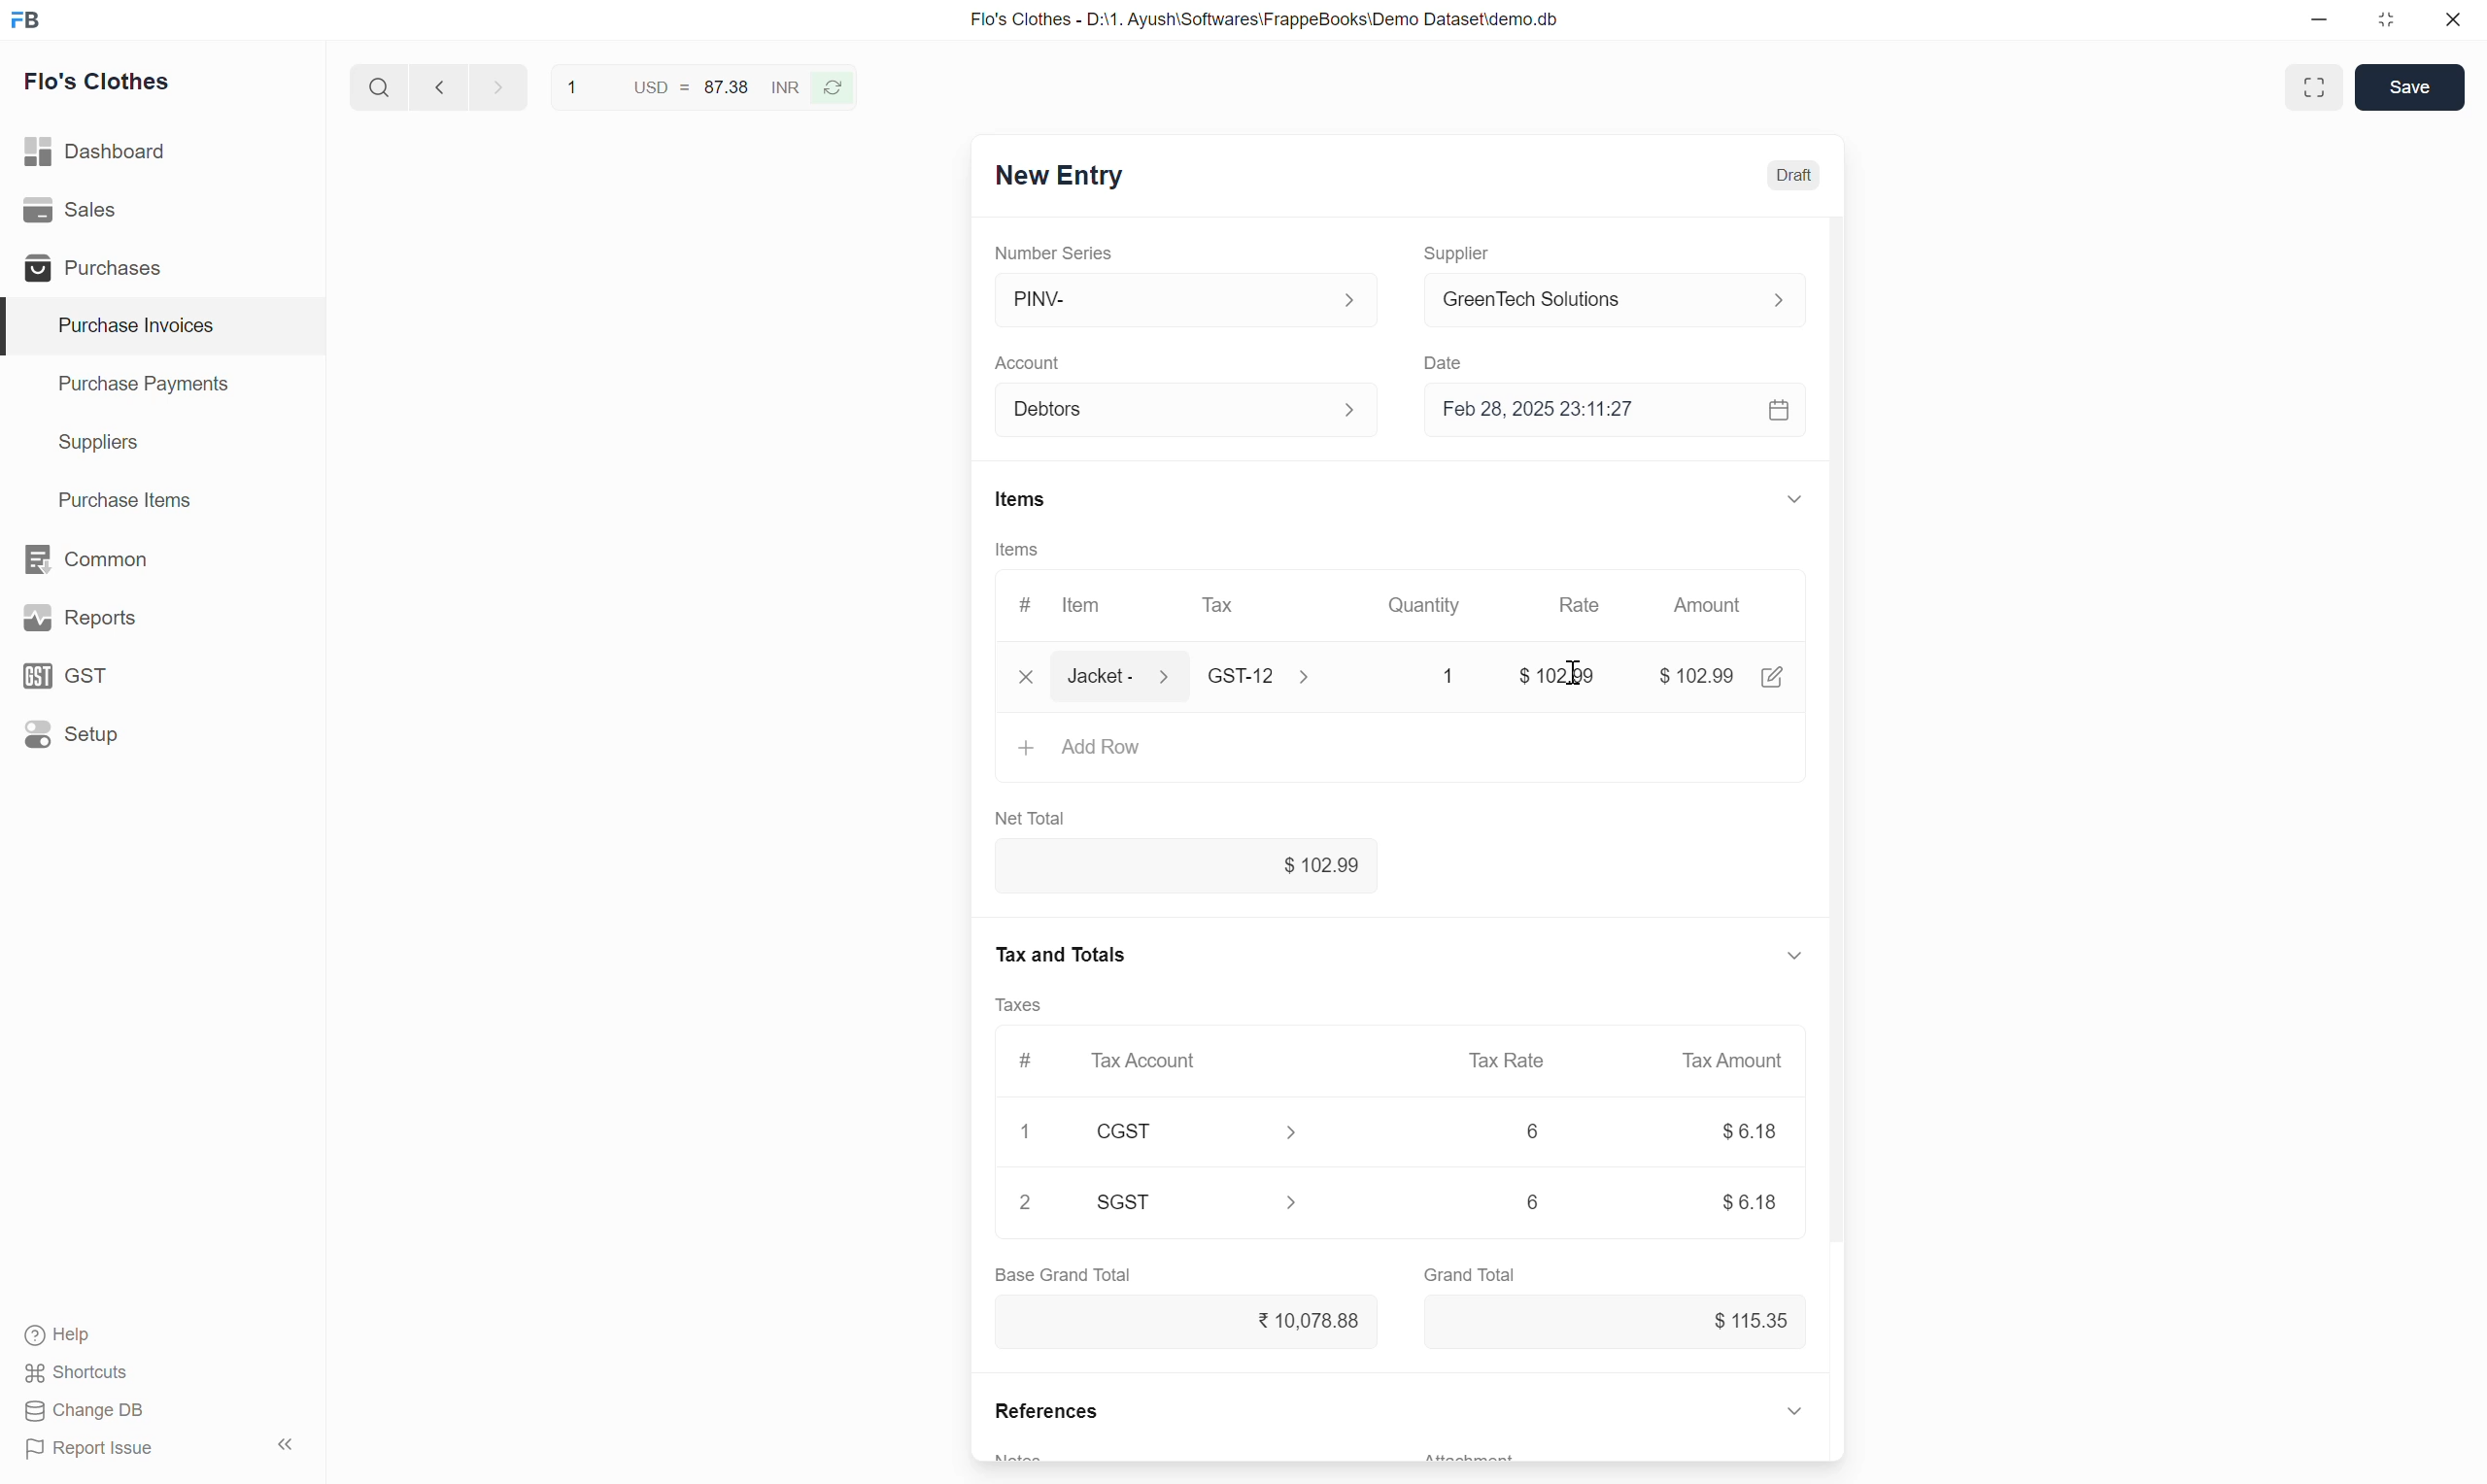  Describe the element at coordinates (1782, 410) in the screenshot. I see `calendar icon` at that location.